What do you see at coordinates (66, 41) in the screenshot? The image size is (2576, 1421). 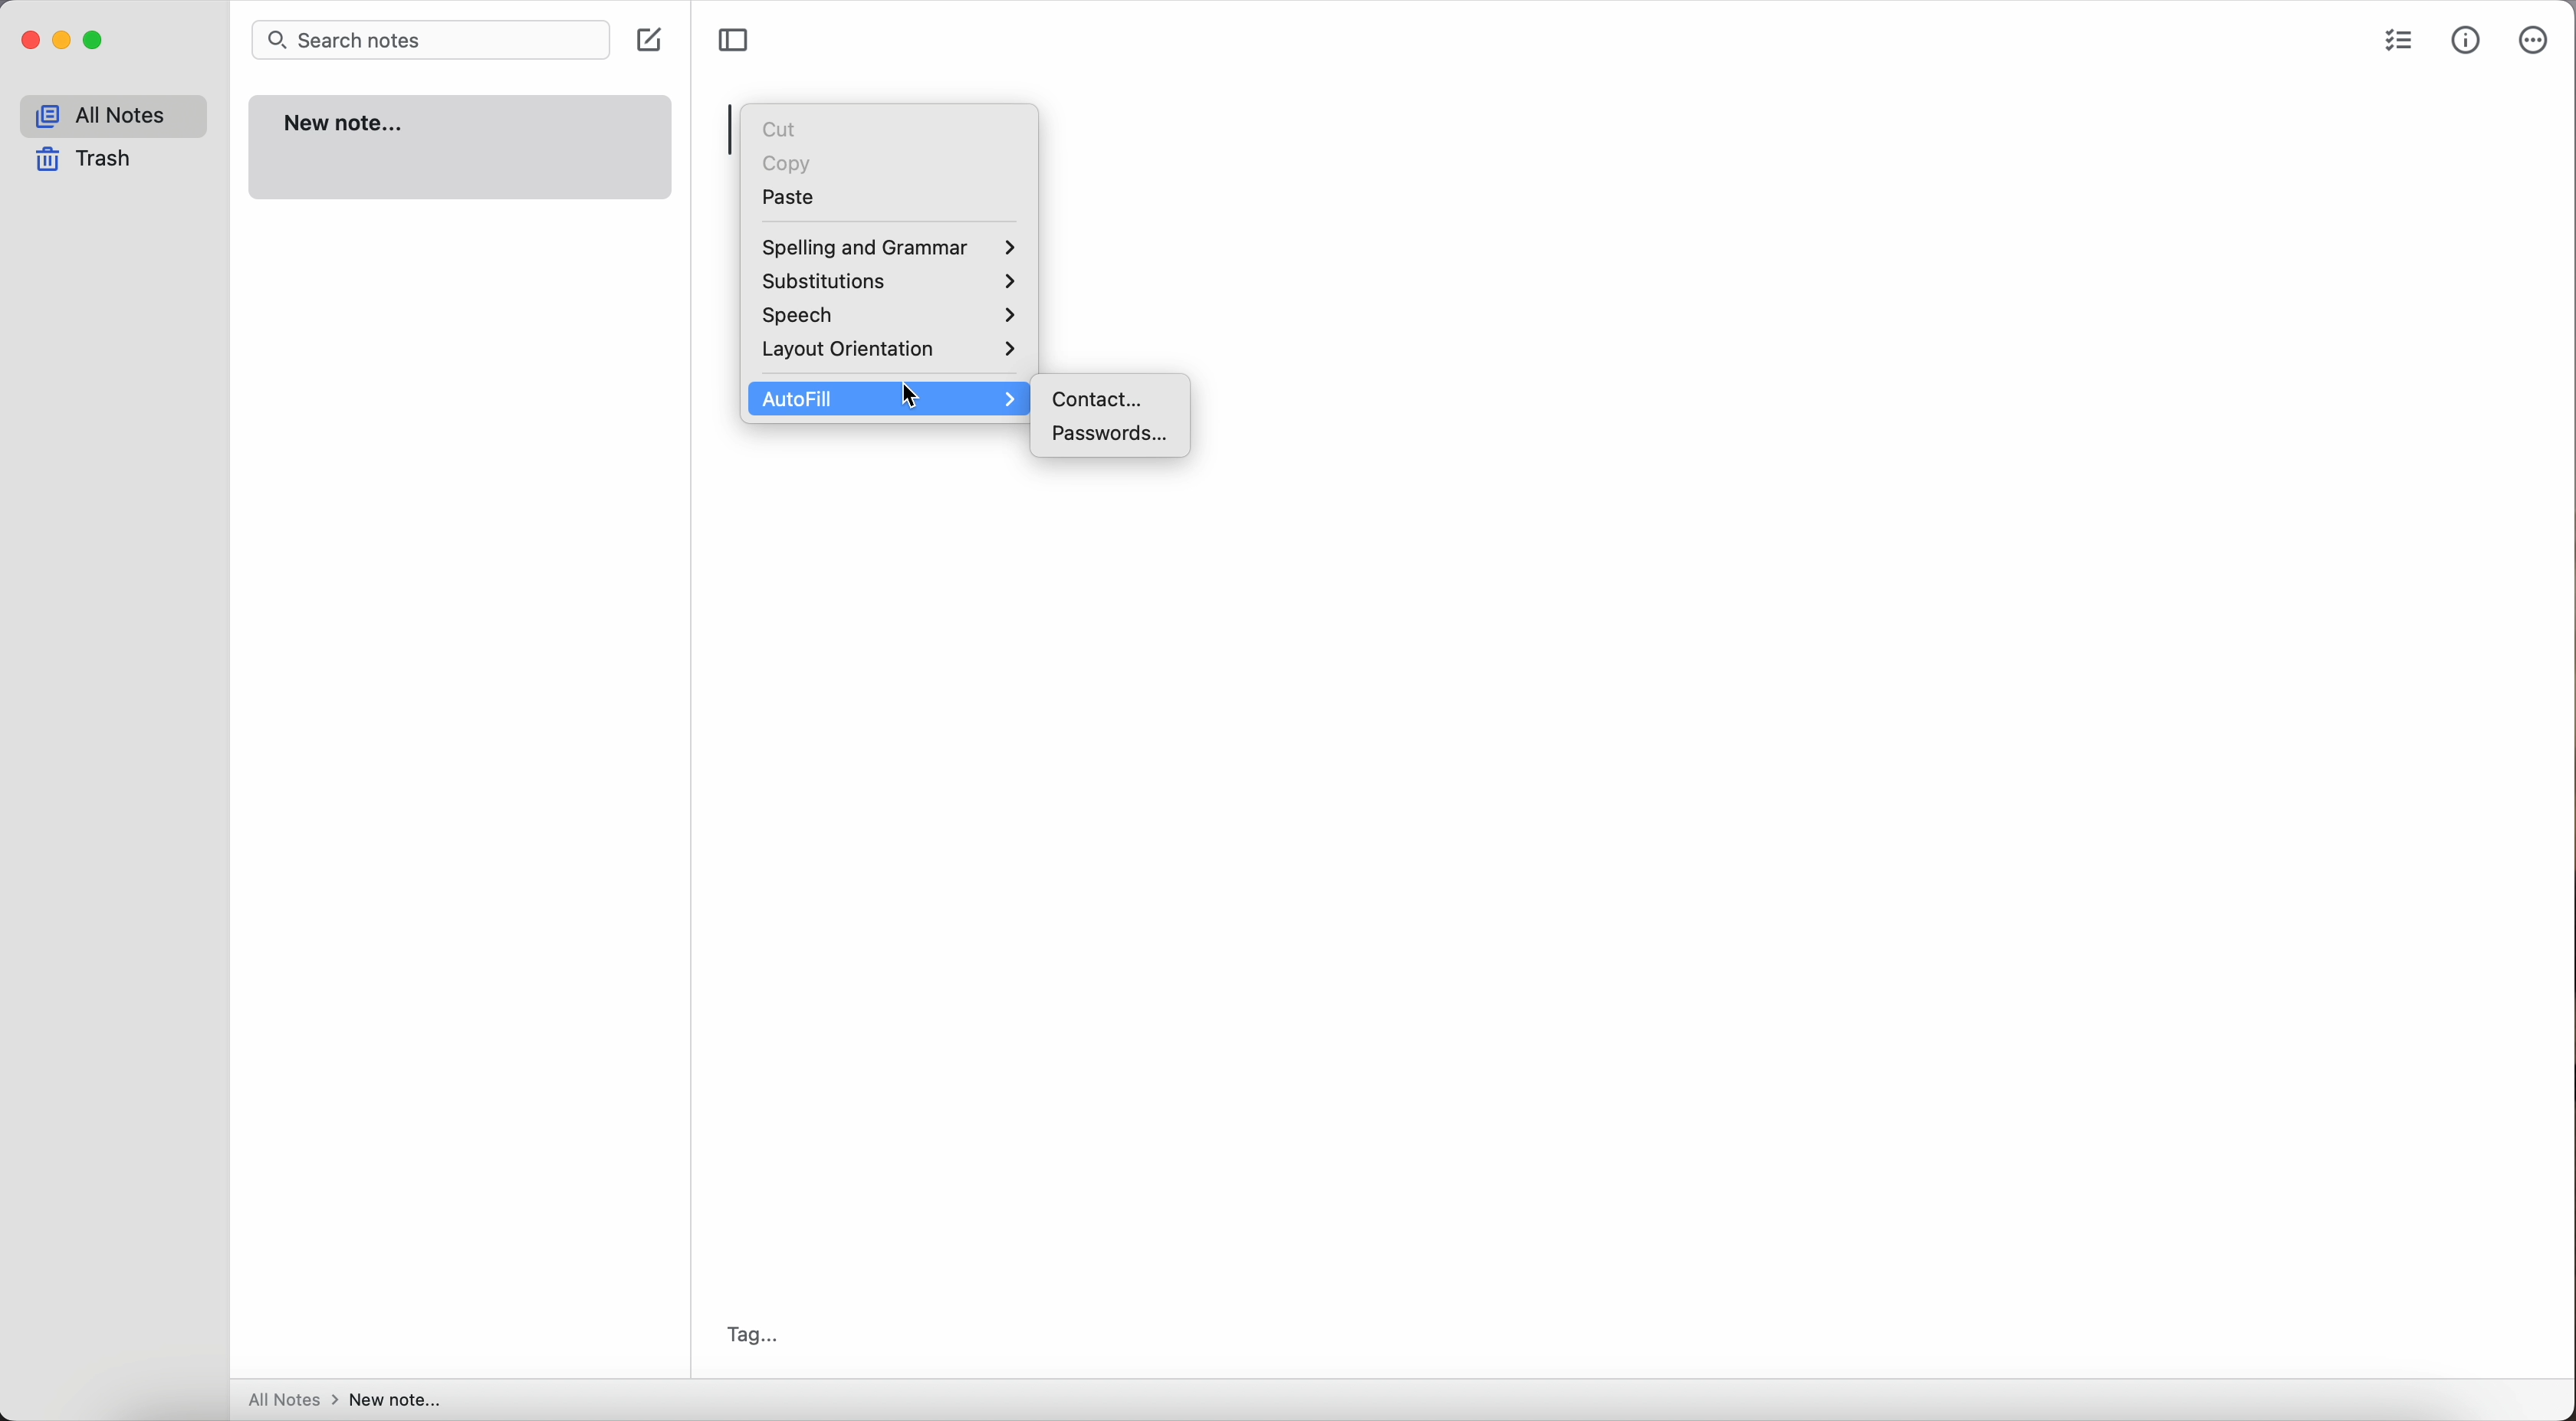 I see `minimize Simplenote` at bounding box center [66, 41].